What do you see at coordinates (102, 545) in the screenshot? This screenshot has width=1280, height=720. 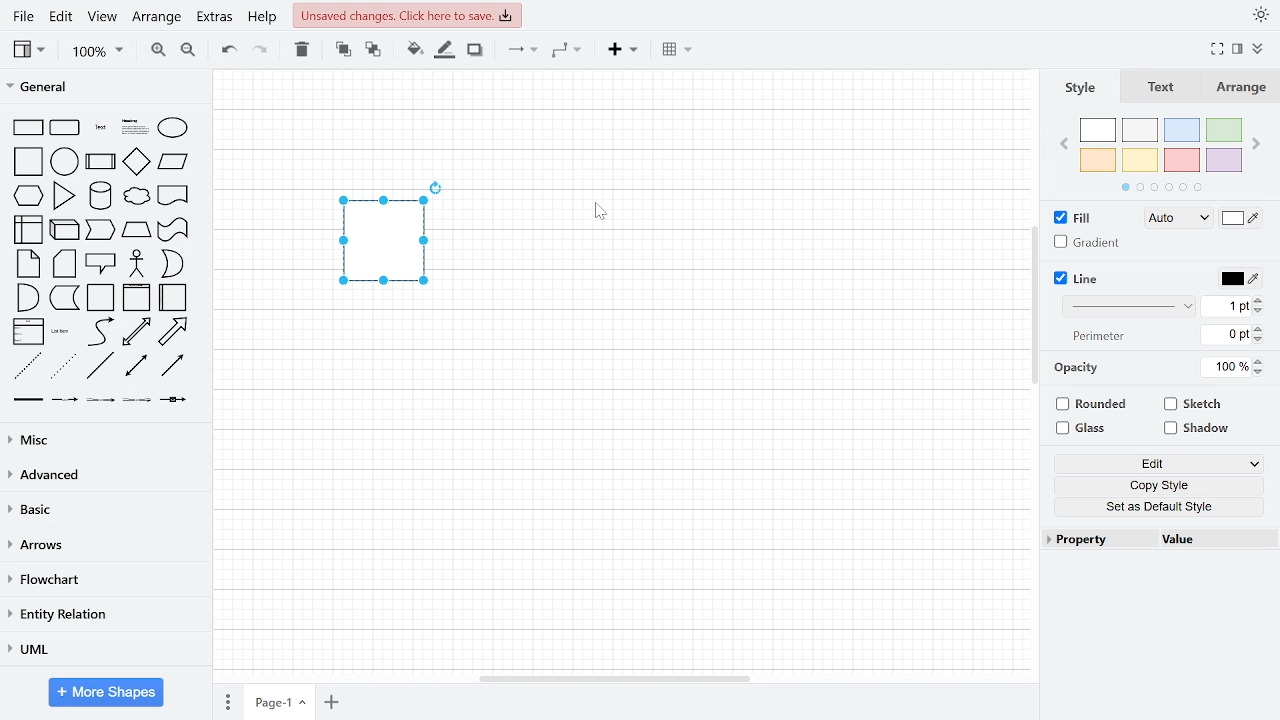 I see `arrows` at bounding box center [102, 545].